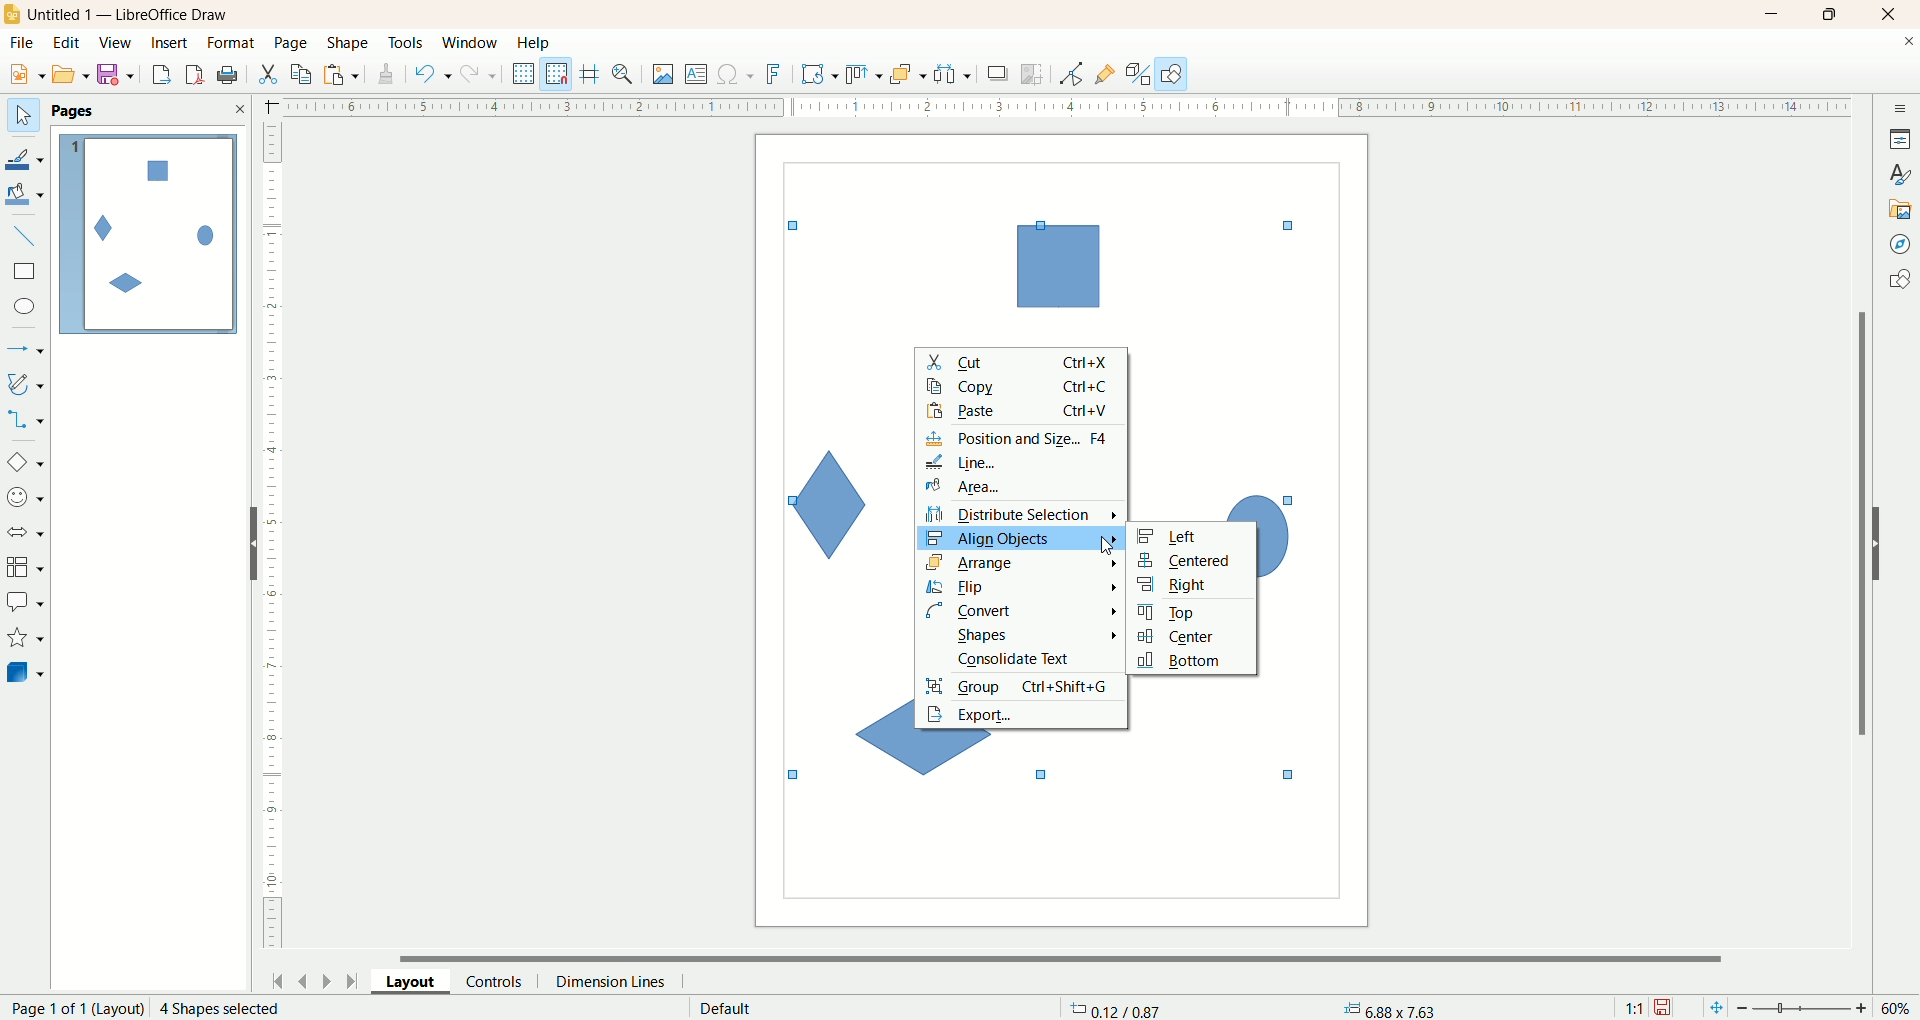  What do you see at coordinates (1665, 1008) in the screenshot?
I see `save` at bounding box center [1665, 1008].